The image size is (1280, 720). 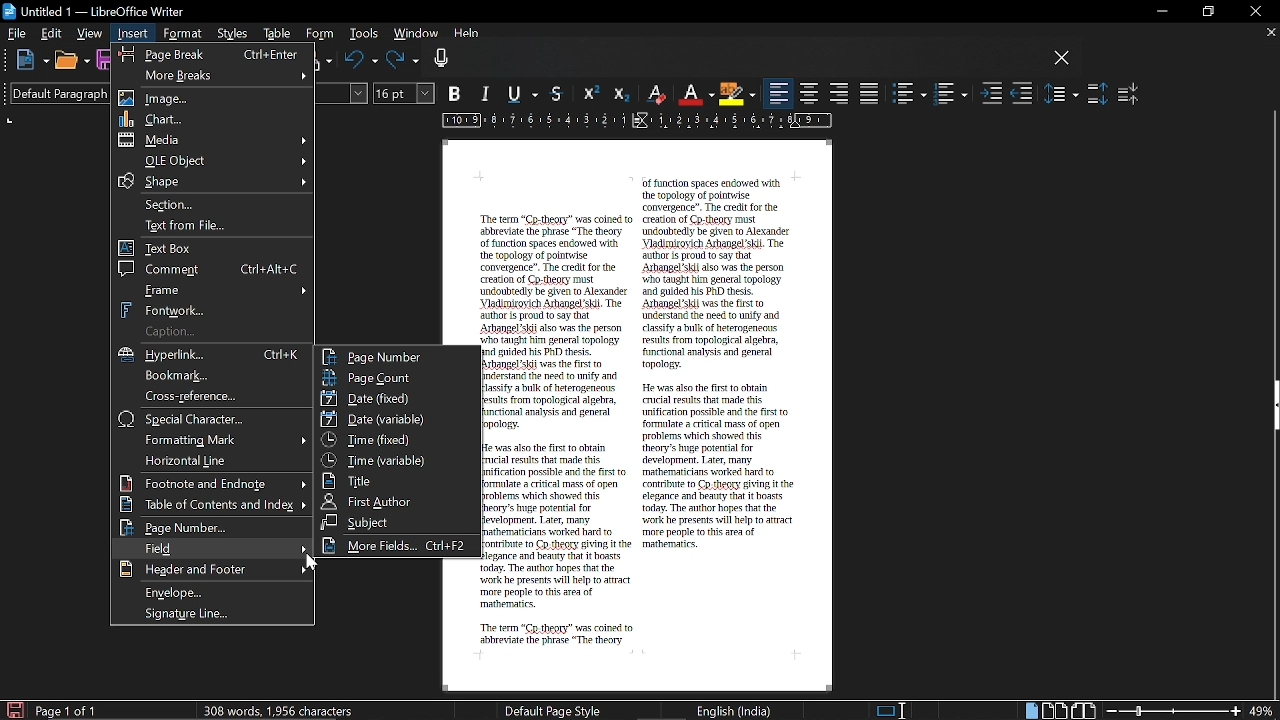 I want to click on Decrease paragraph spacing, so click(x=1129, y=93).